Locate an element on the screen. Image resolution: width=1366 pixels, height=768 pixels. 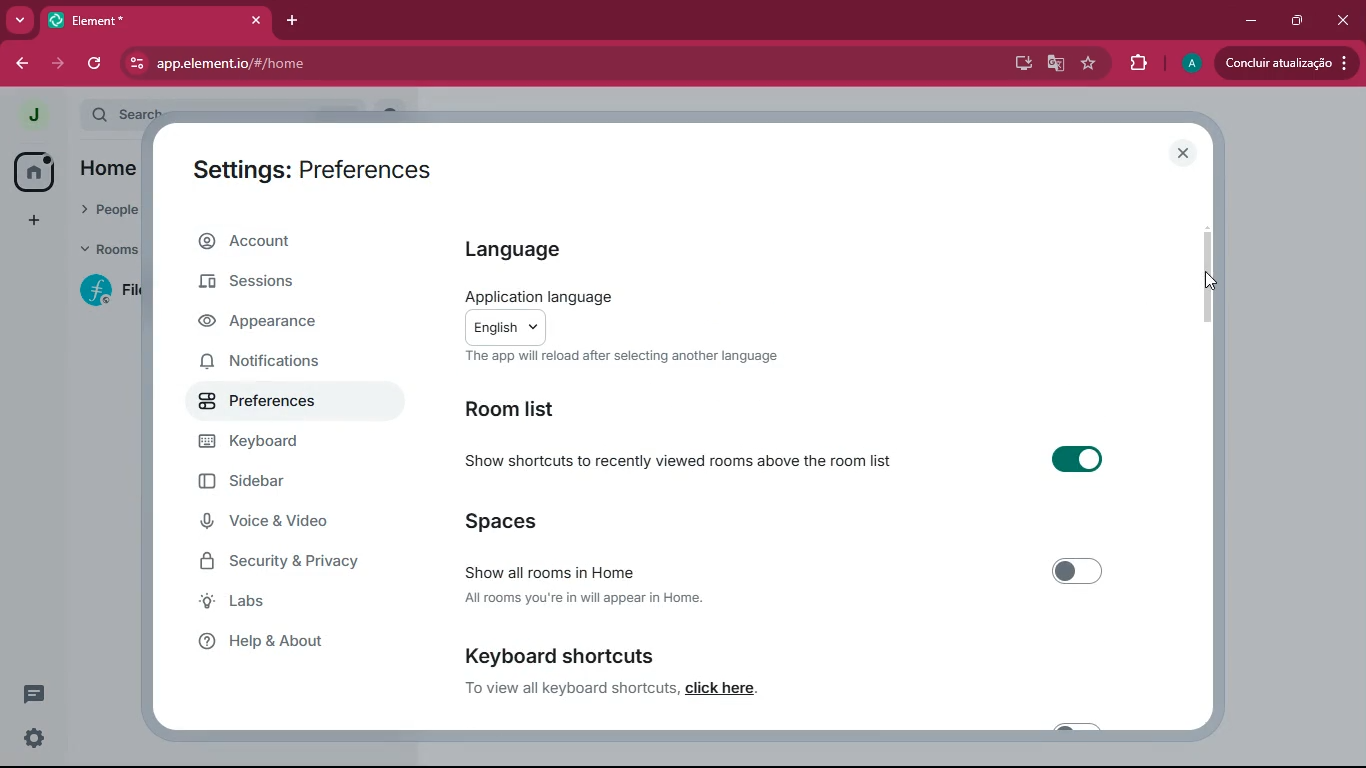
*Element is located at coordinates (155, 24).